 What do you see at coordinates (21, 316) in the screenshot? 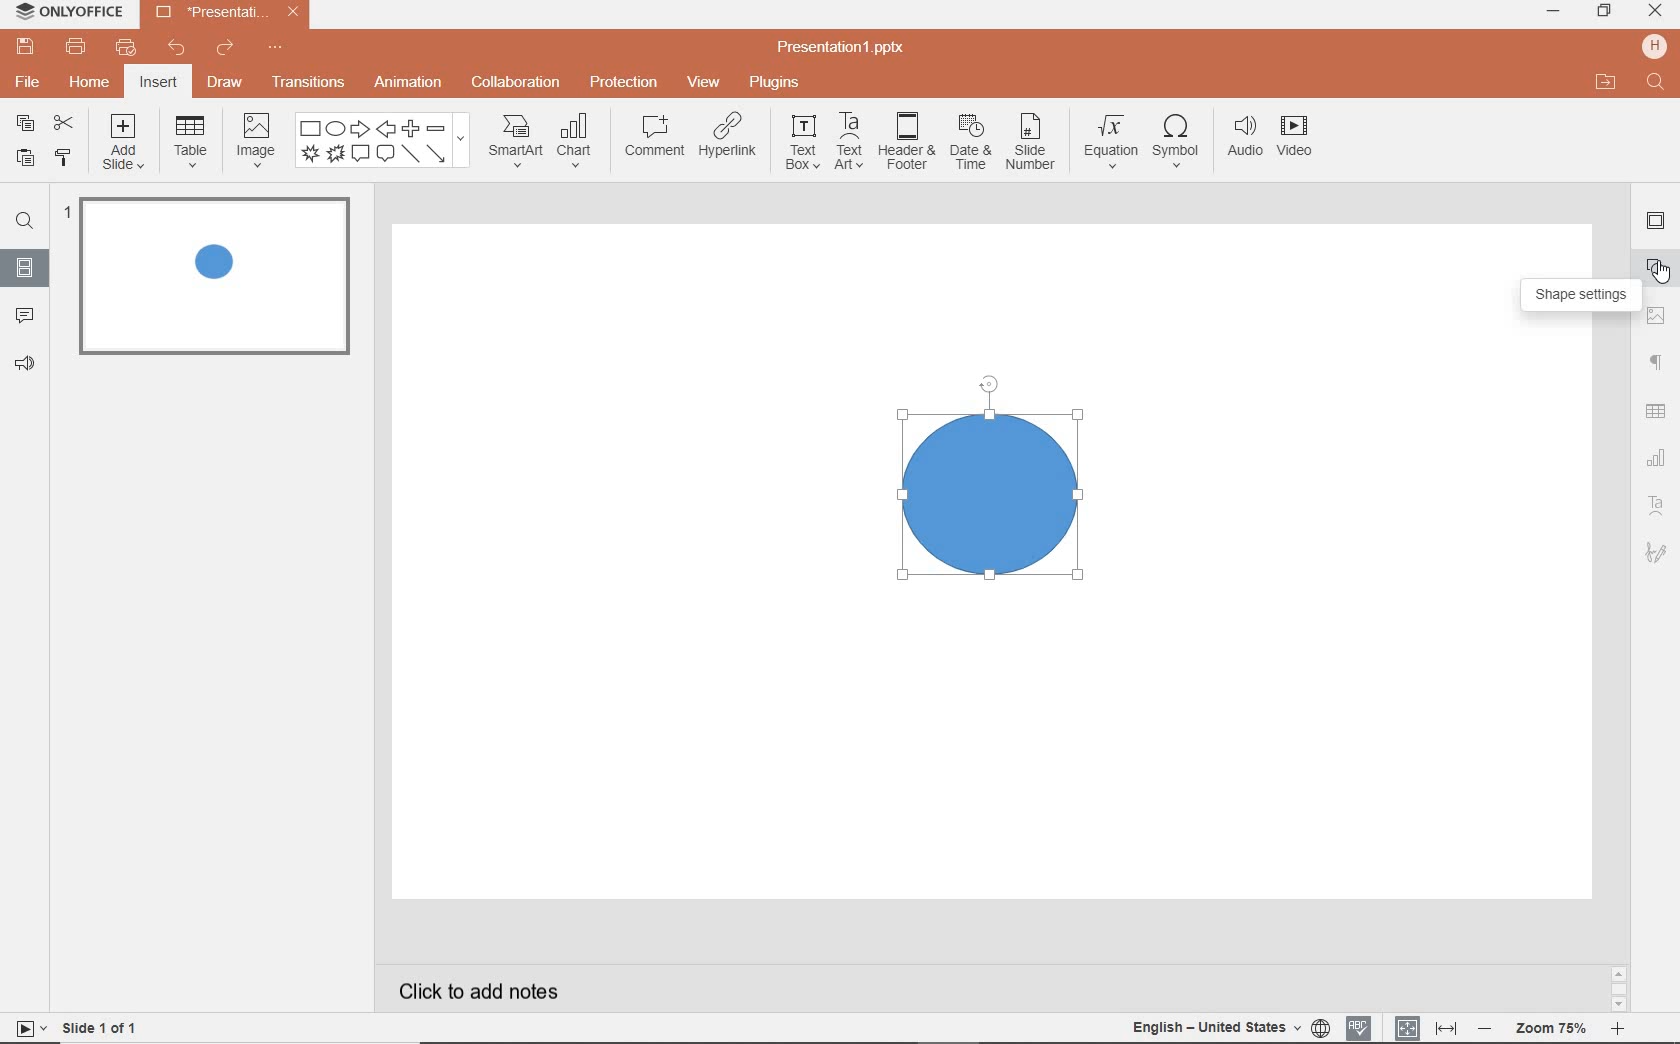
I see `comment` at bounding box center [21, 316].